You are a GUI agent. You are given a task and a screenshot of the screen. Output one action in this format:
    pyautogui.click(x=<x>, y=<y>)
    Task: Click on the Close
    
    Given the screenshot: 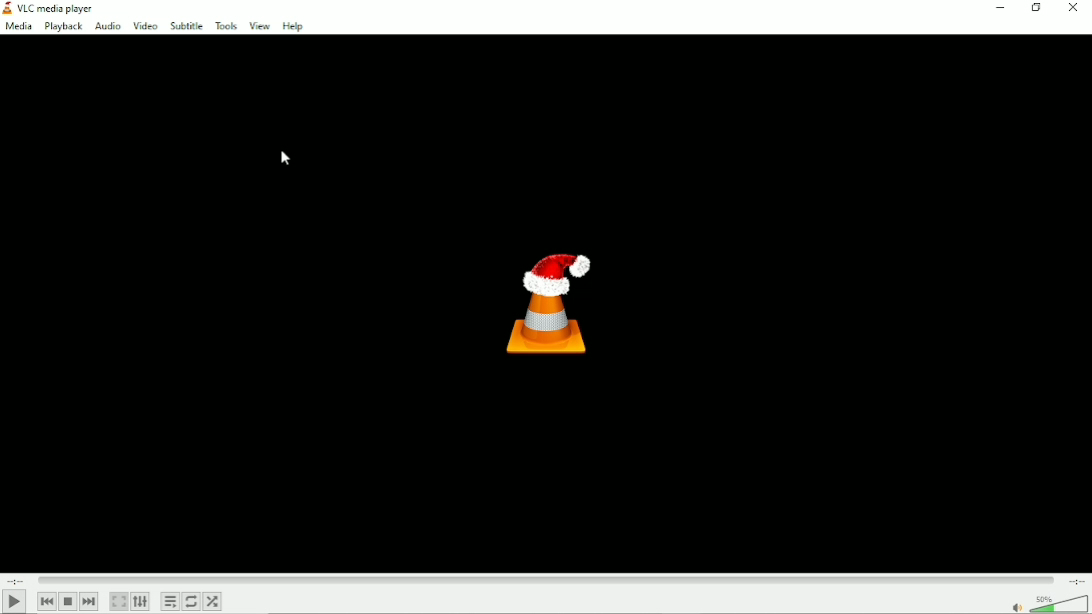 What is the action you would take?
    pyautogui.click(x=1073, y=8)
    